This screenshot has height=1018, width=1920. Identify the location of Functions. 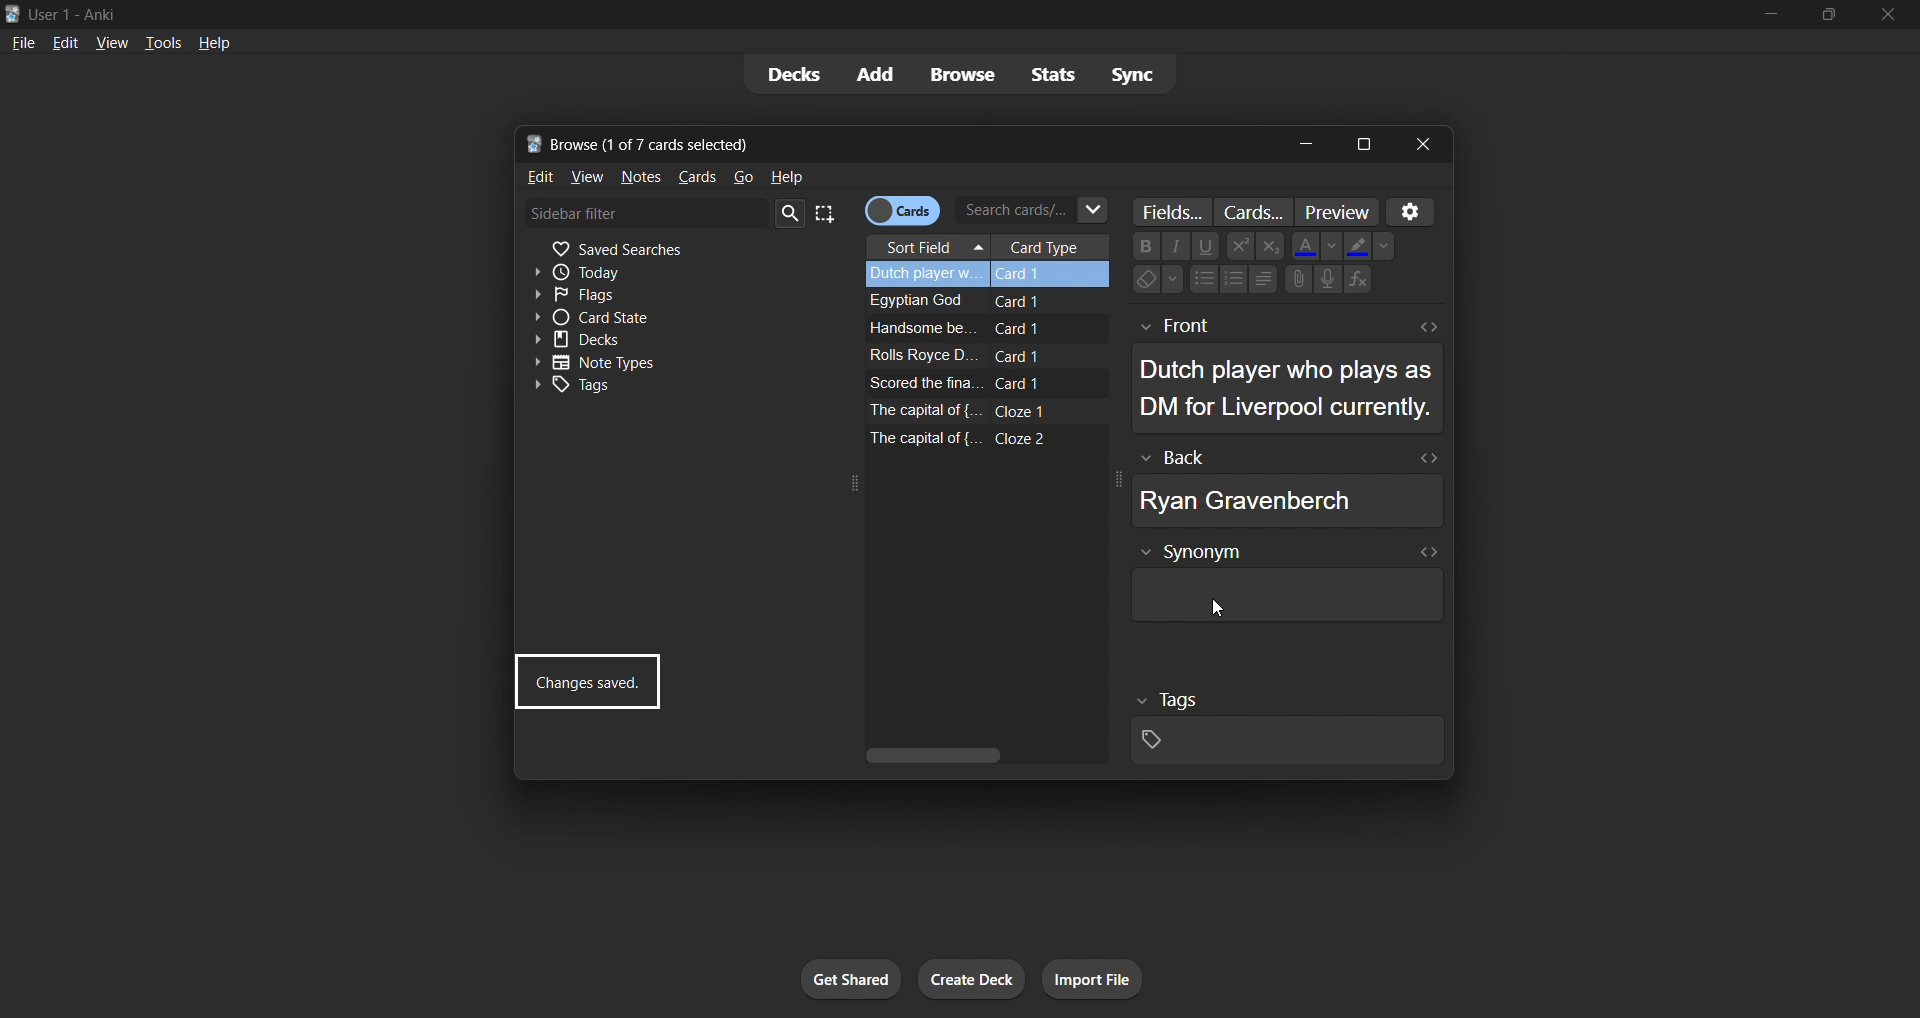
(1359, 280).